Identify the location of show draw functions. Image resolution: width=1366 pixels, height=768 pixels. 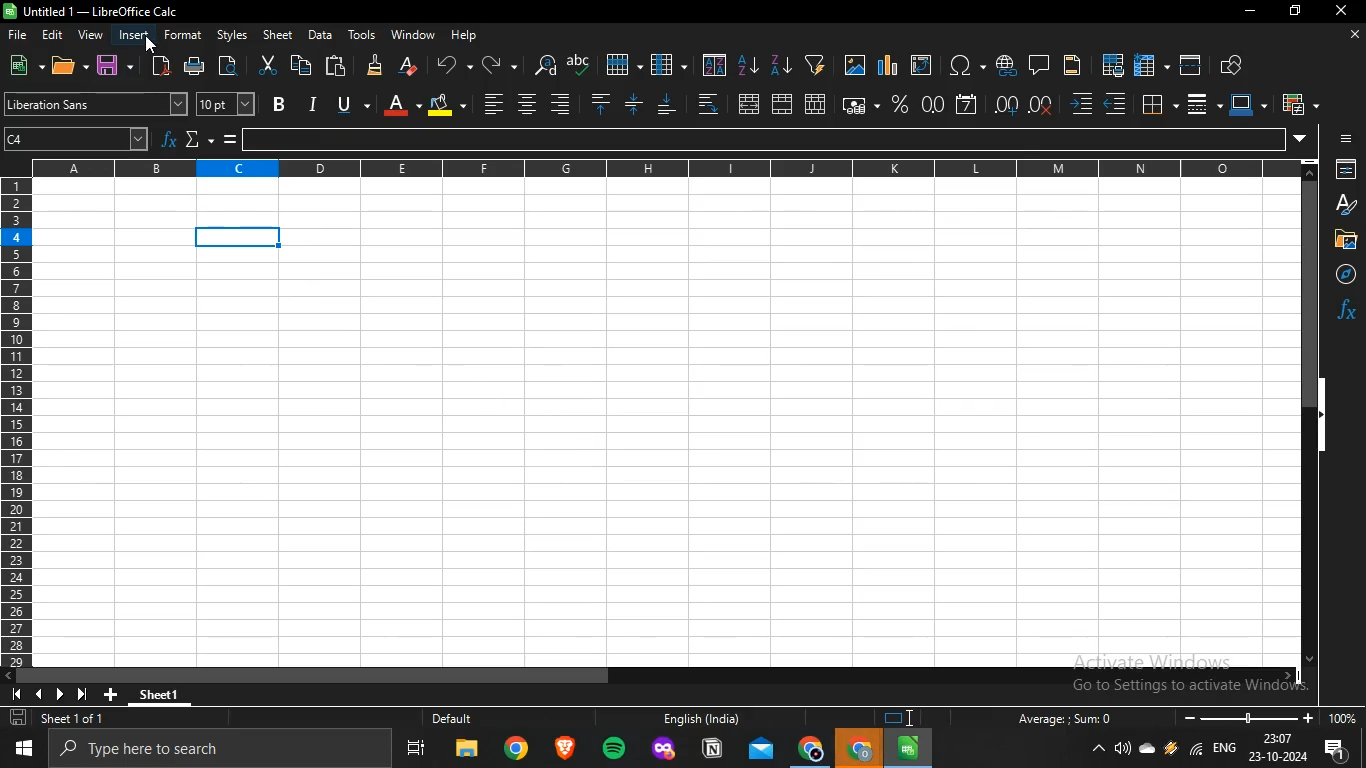
(1233, 63).